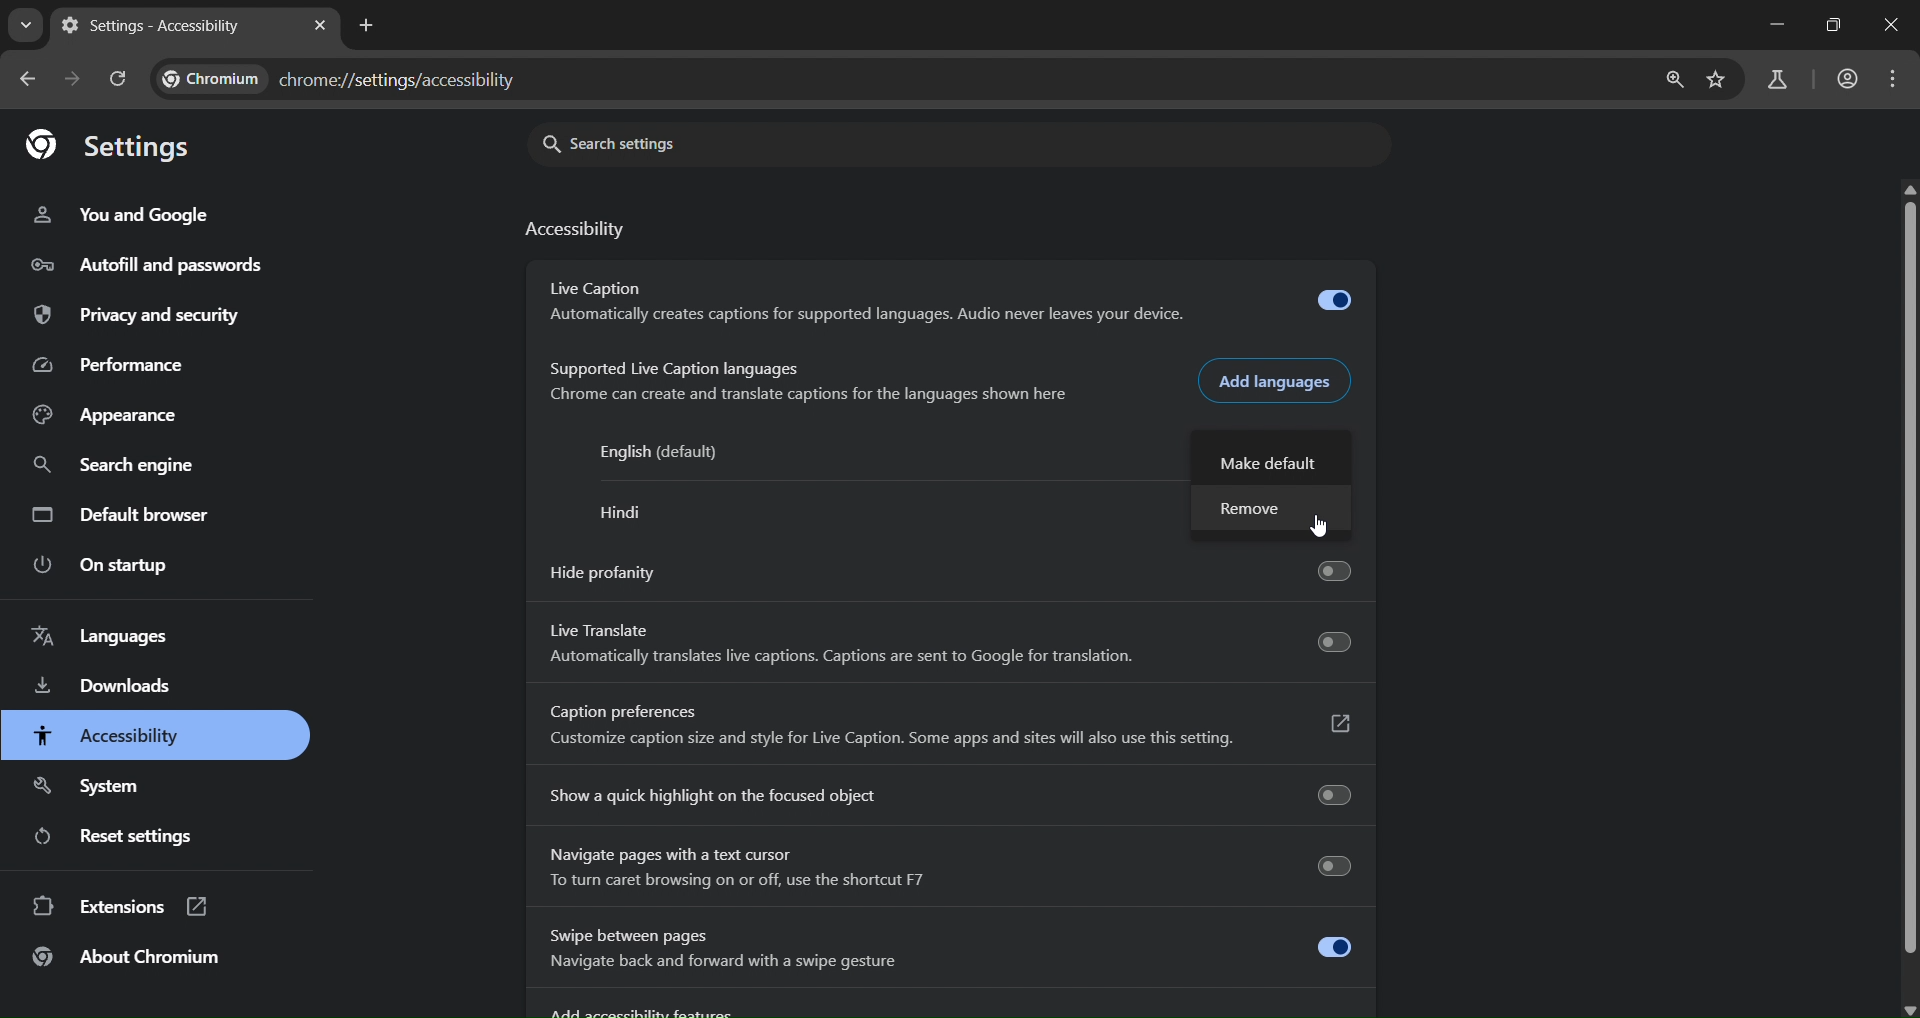 The image size is (1920, 1018). I want to click on settings, so click(109, 148).